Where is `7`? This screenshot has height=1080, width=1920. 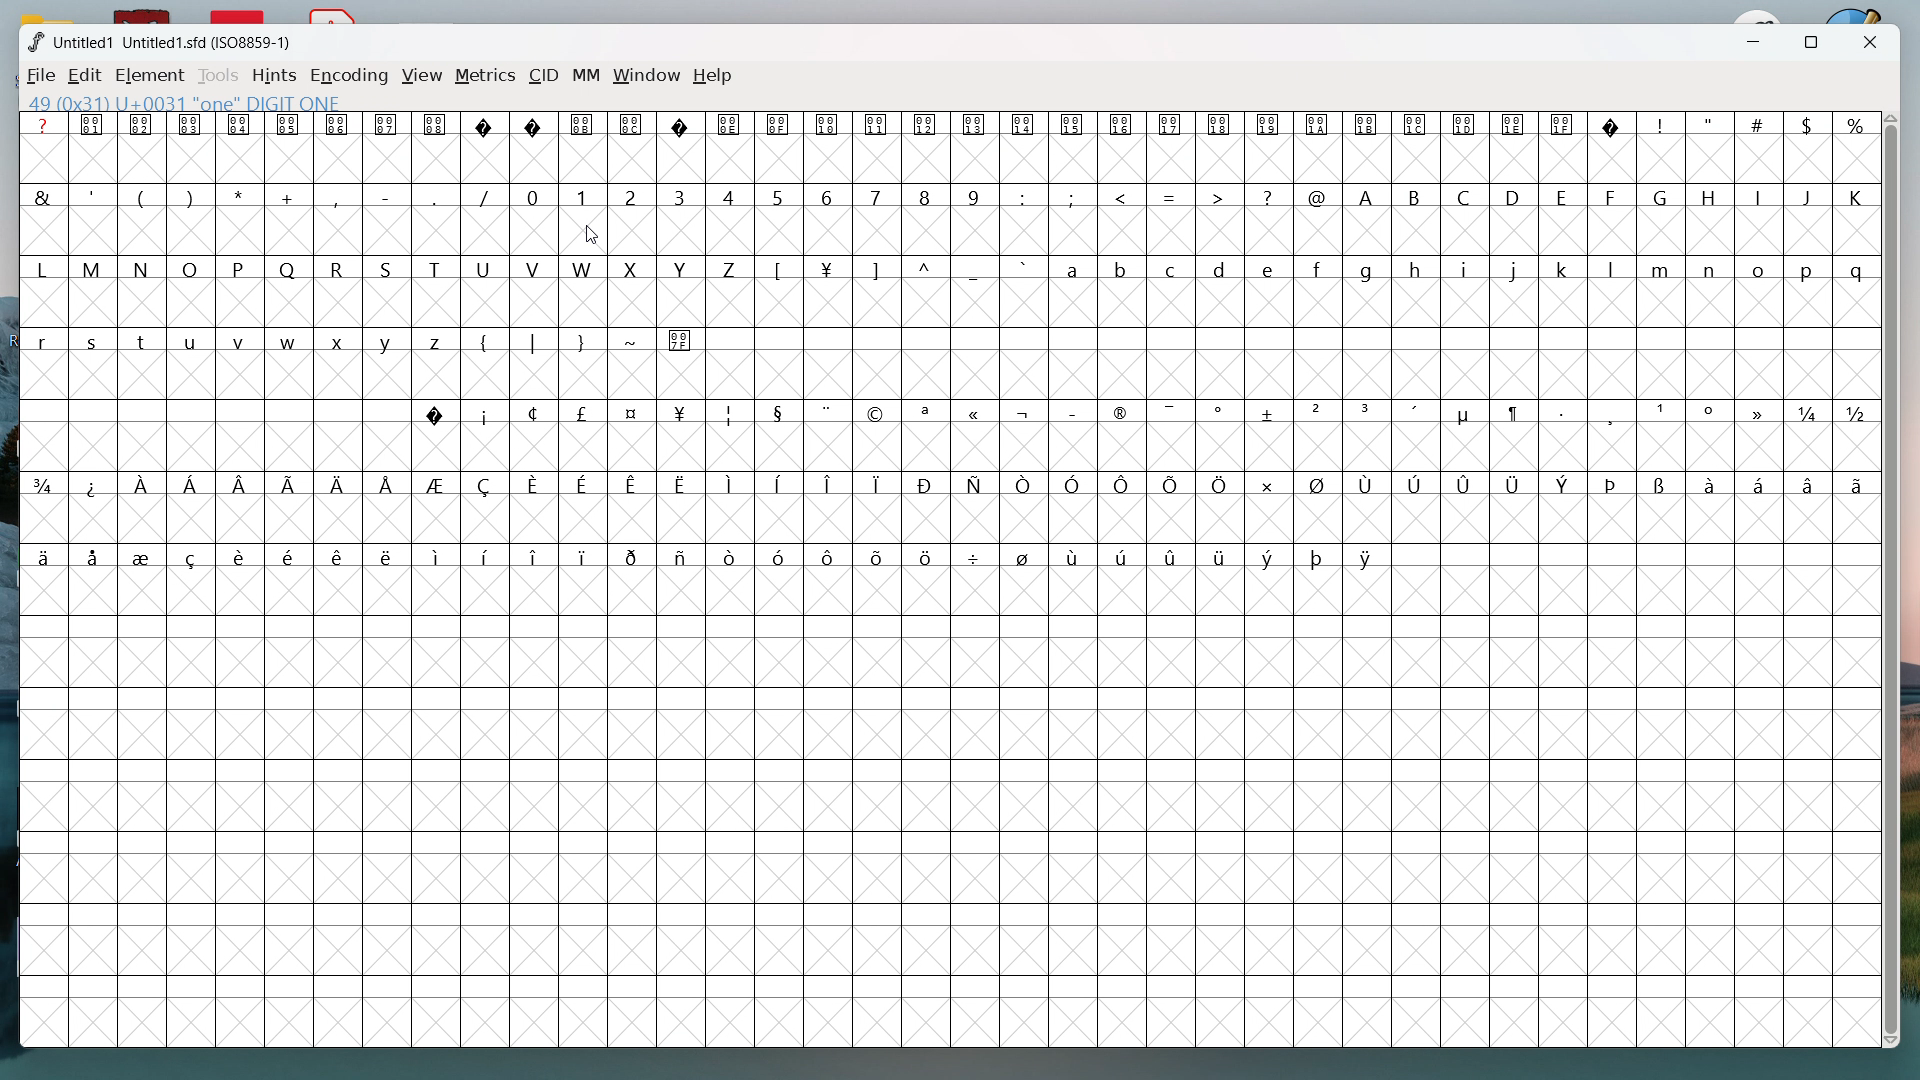 7 is located at coordinates (878, 197).